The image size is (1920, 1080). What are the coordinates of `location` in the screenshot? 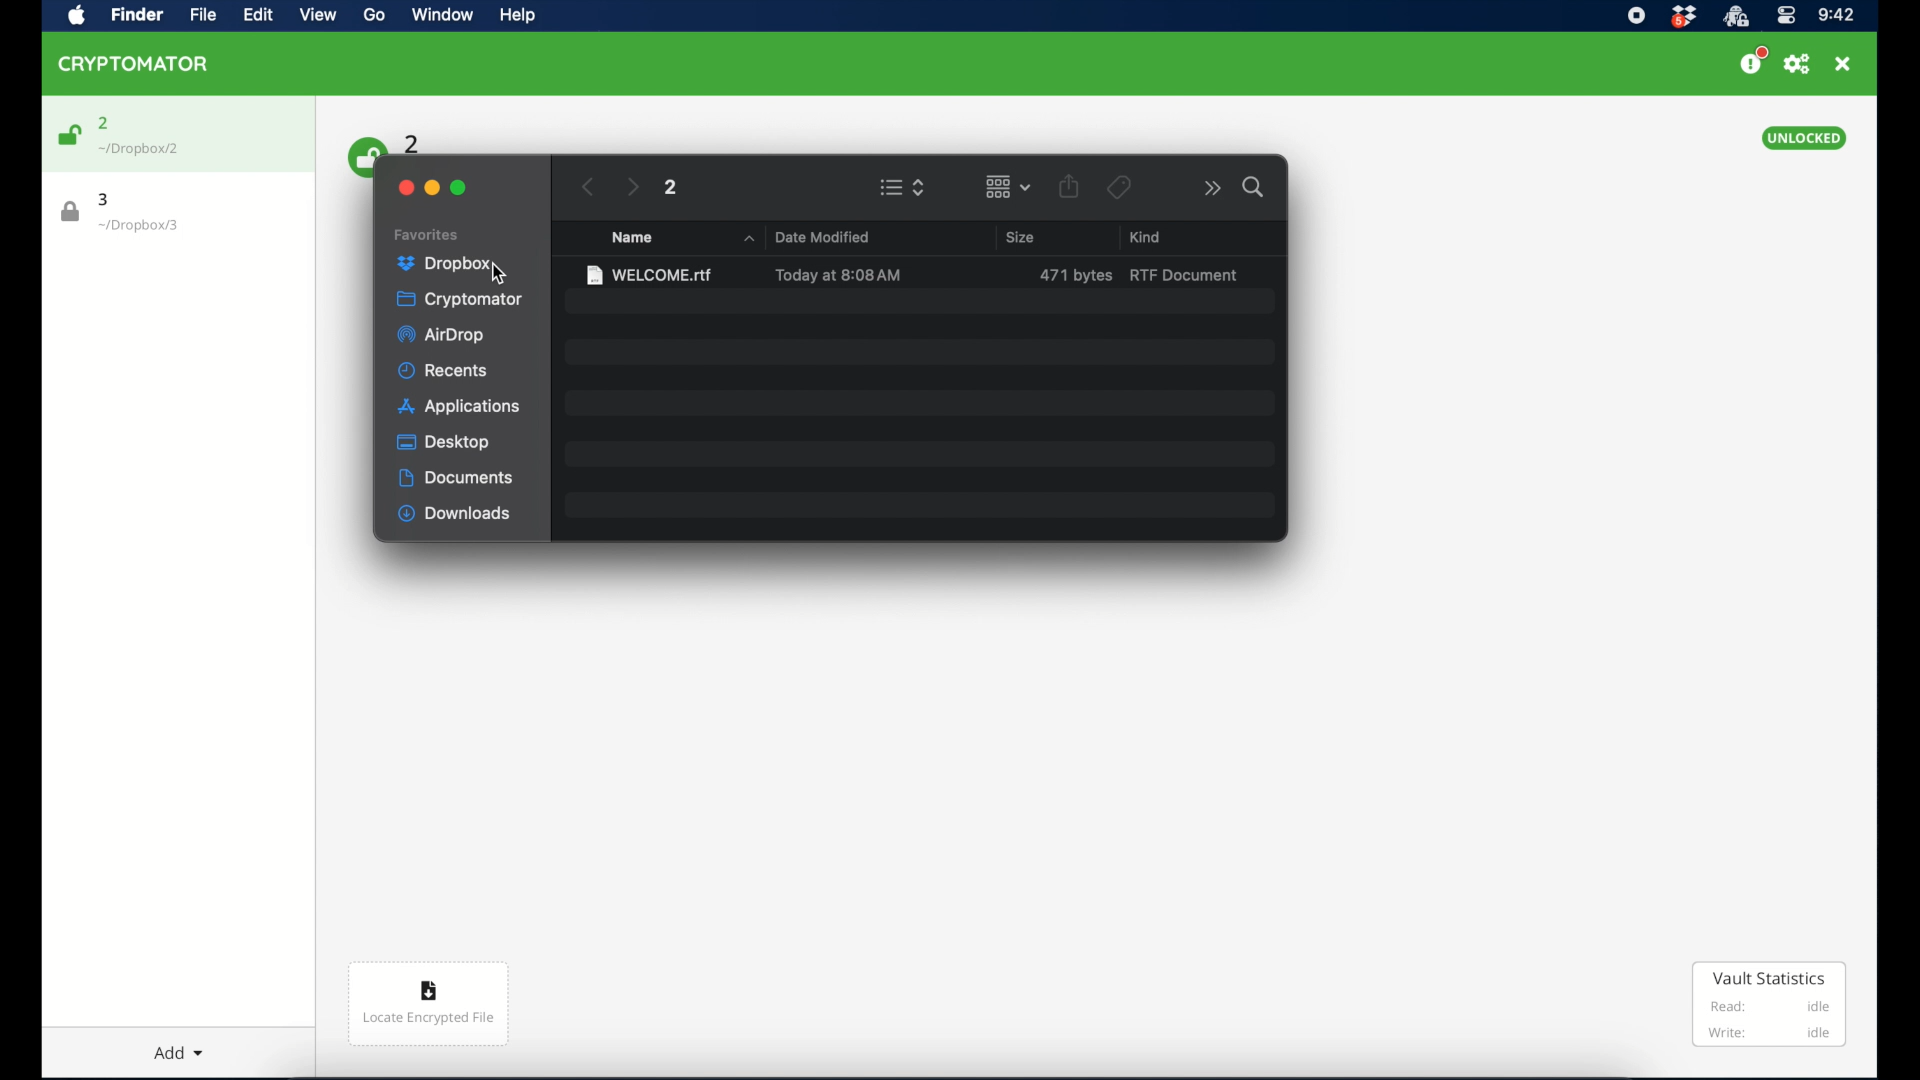 It's located at (139, 226).